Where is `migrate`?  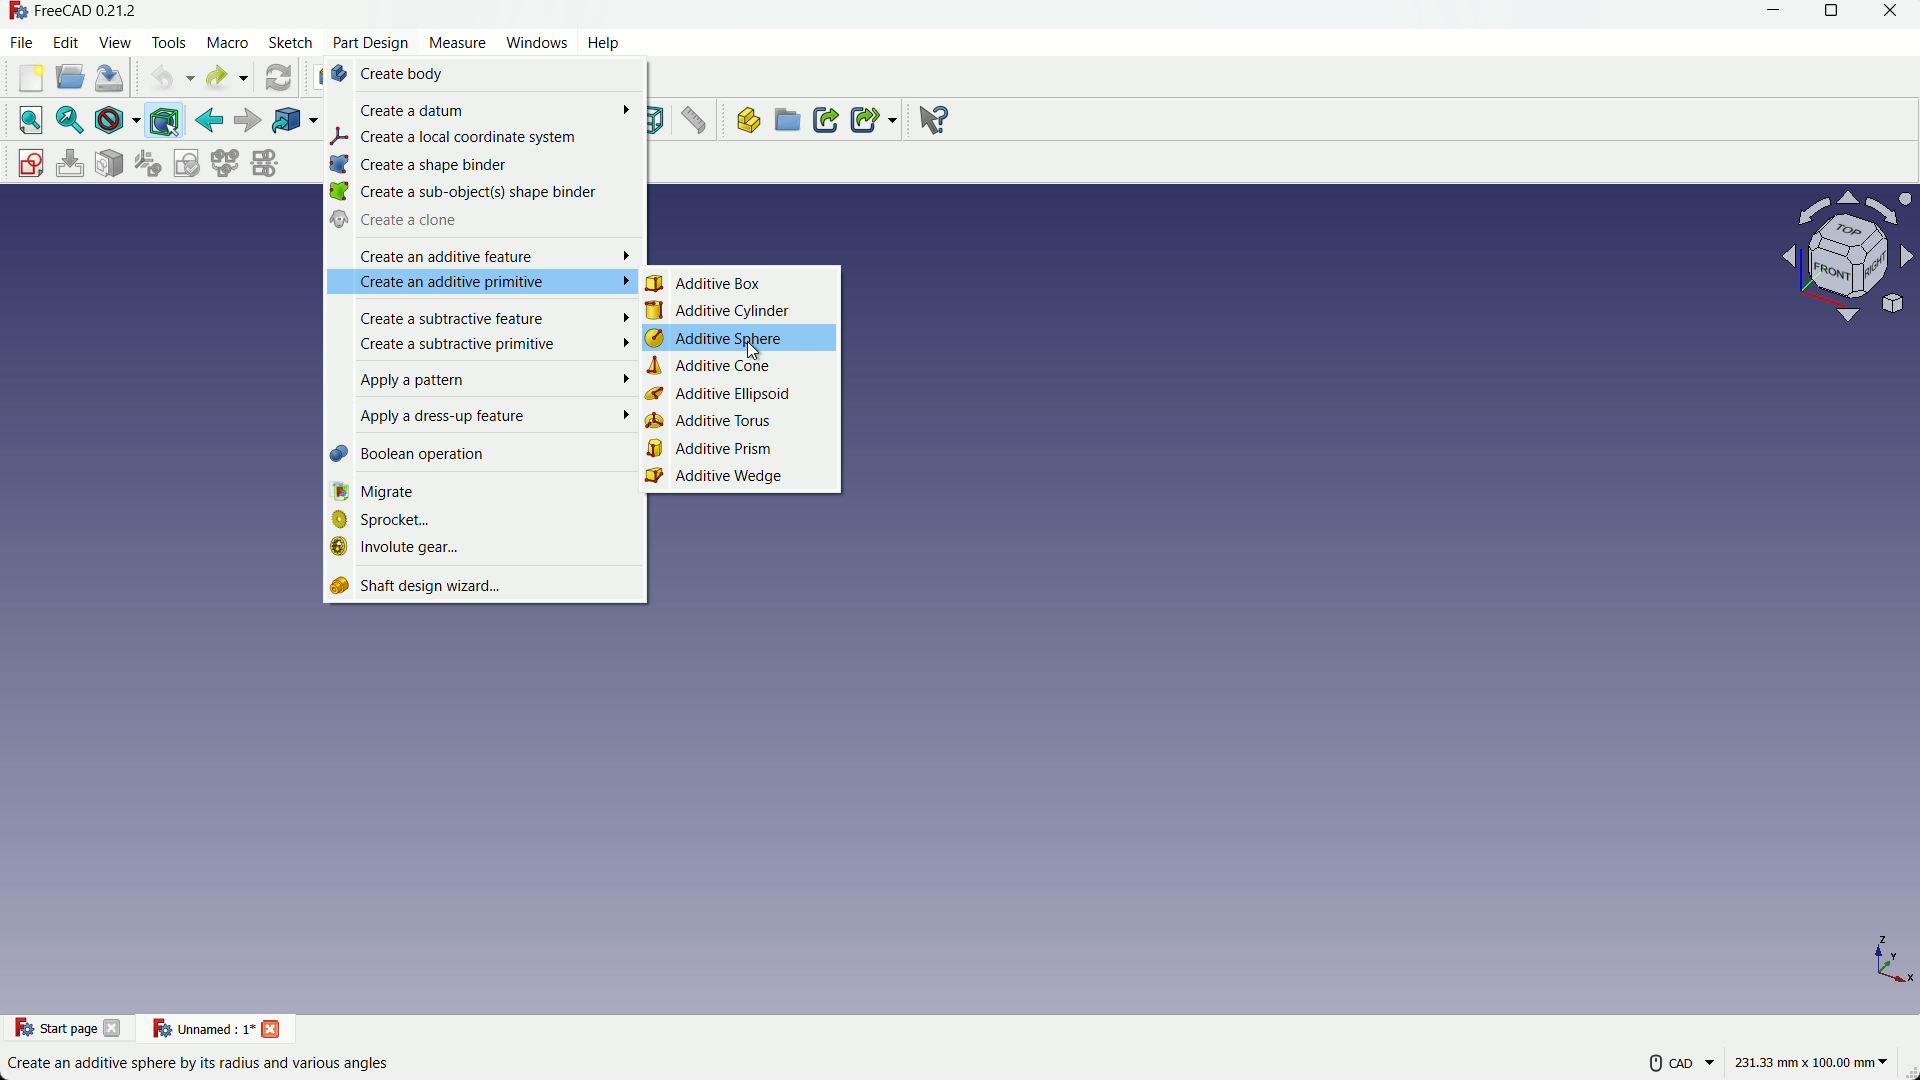
migrate is located at coordinates (483, 493).